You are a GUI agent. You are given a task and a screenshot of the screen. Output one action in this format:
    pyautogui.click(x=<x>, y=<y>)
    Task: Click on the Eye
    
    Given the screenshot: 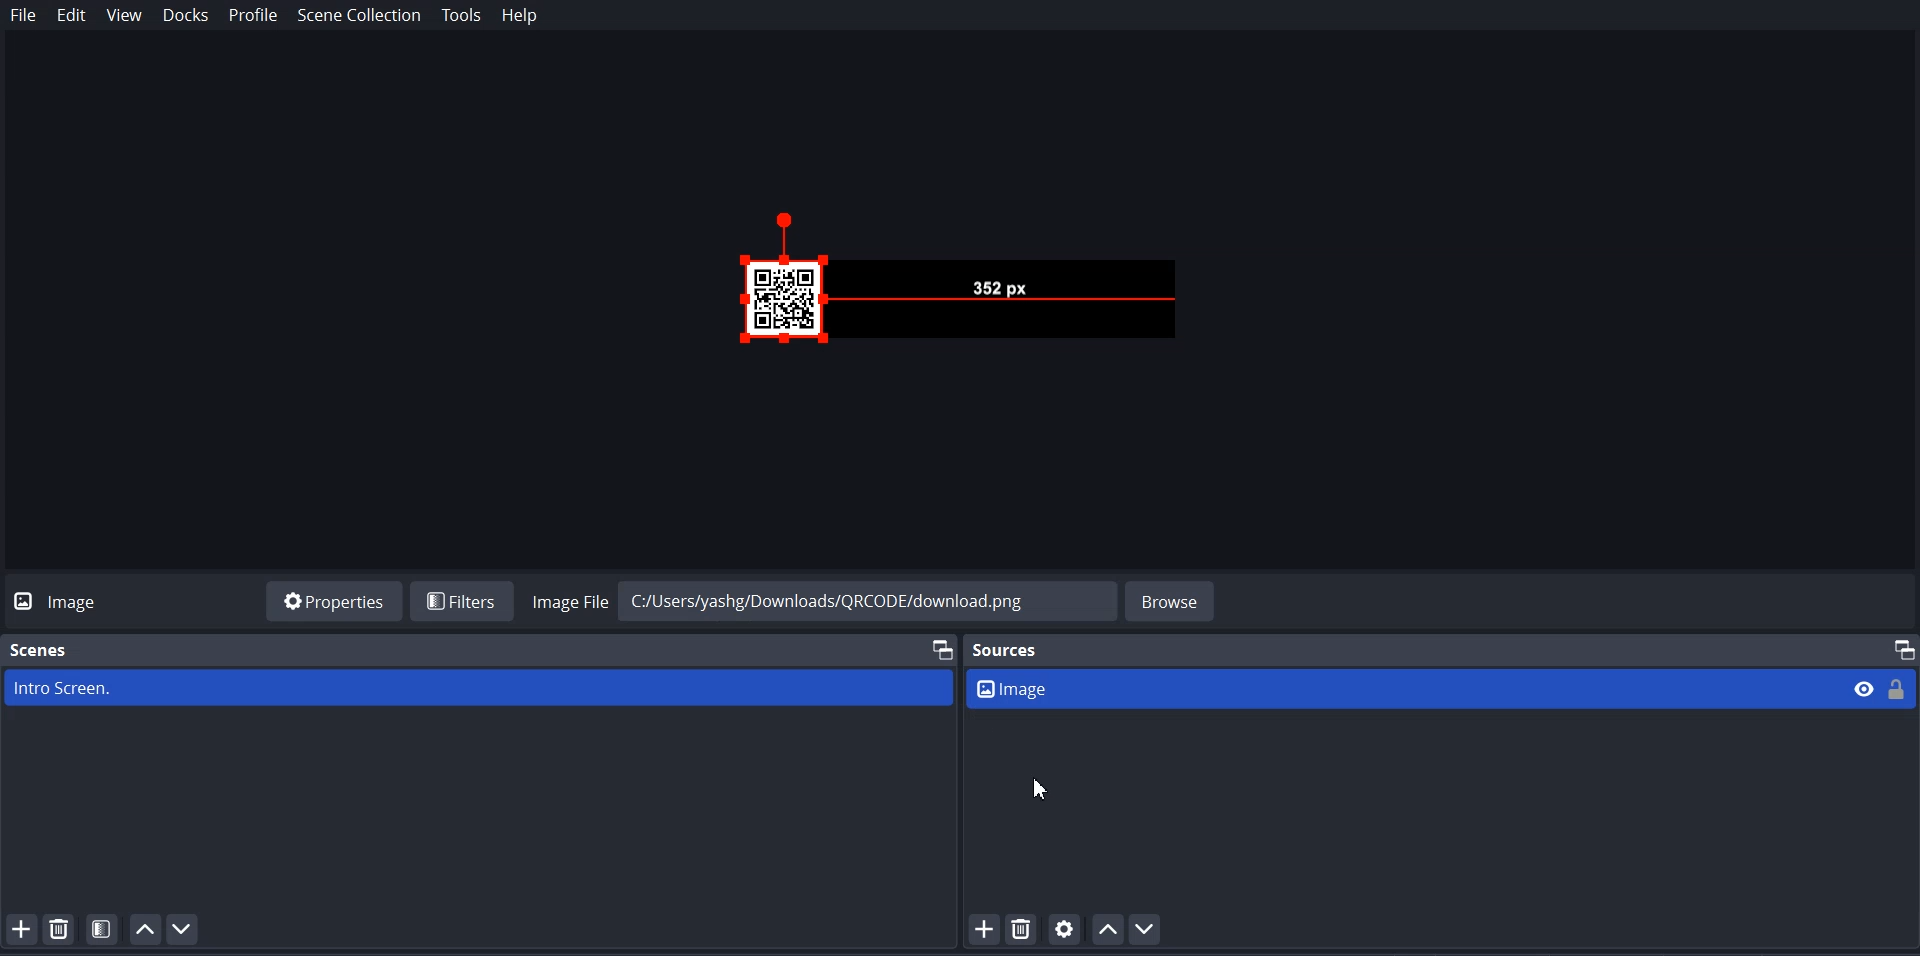 What is the action you would take?
    pyautogui.click(x=1865, y=688)
    